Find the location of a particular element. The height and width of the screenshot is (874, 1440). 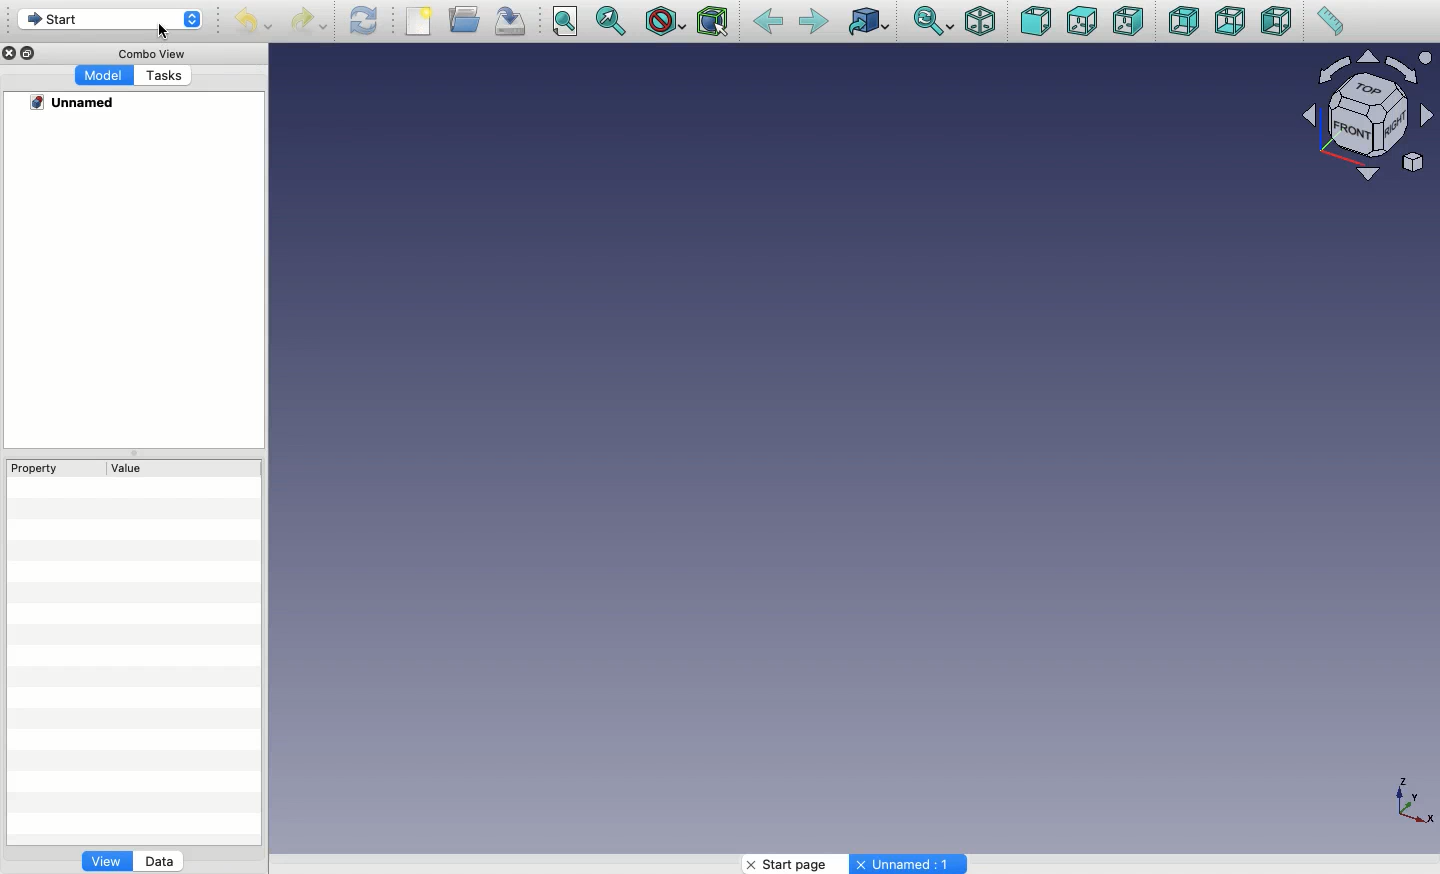

Rear is located at coordinates (1182, 22).